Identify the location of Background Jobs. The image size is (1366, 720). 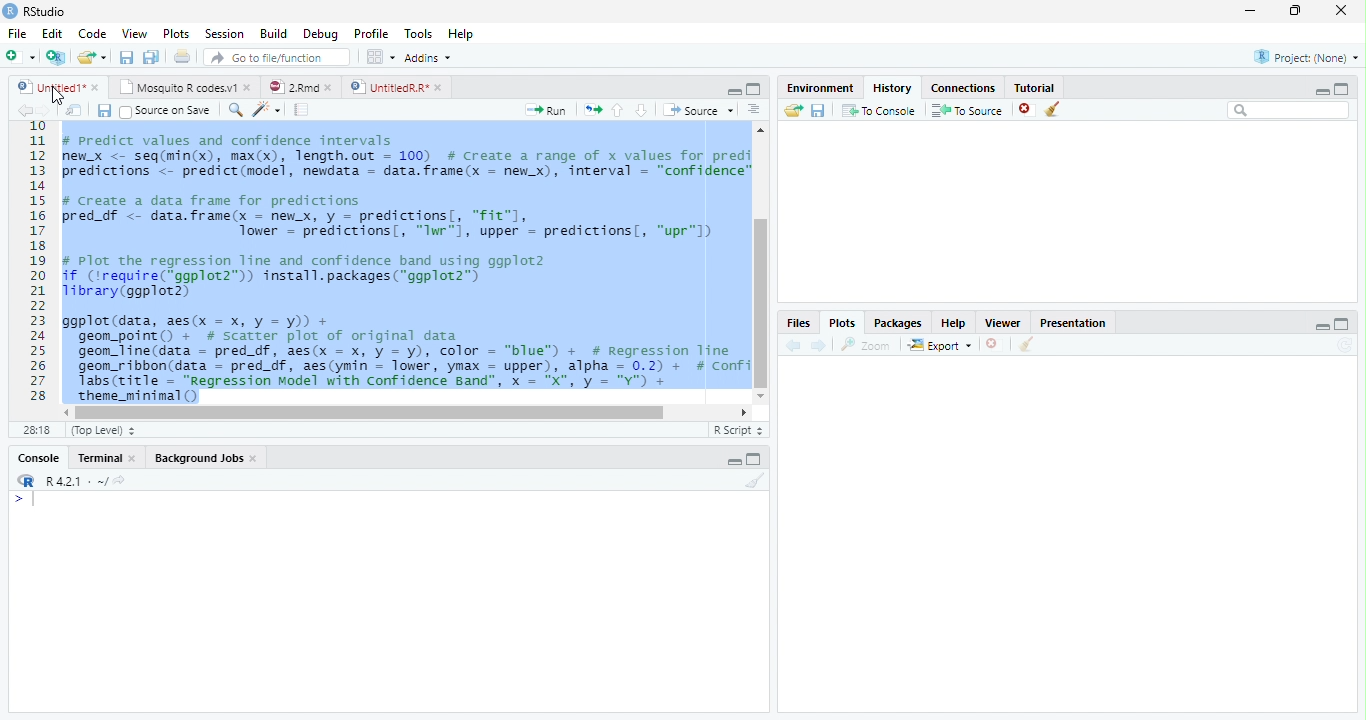
(205, 457).